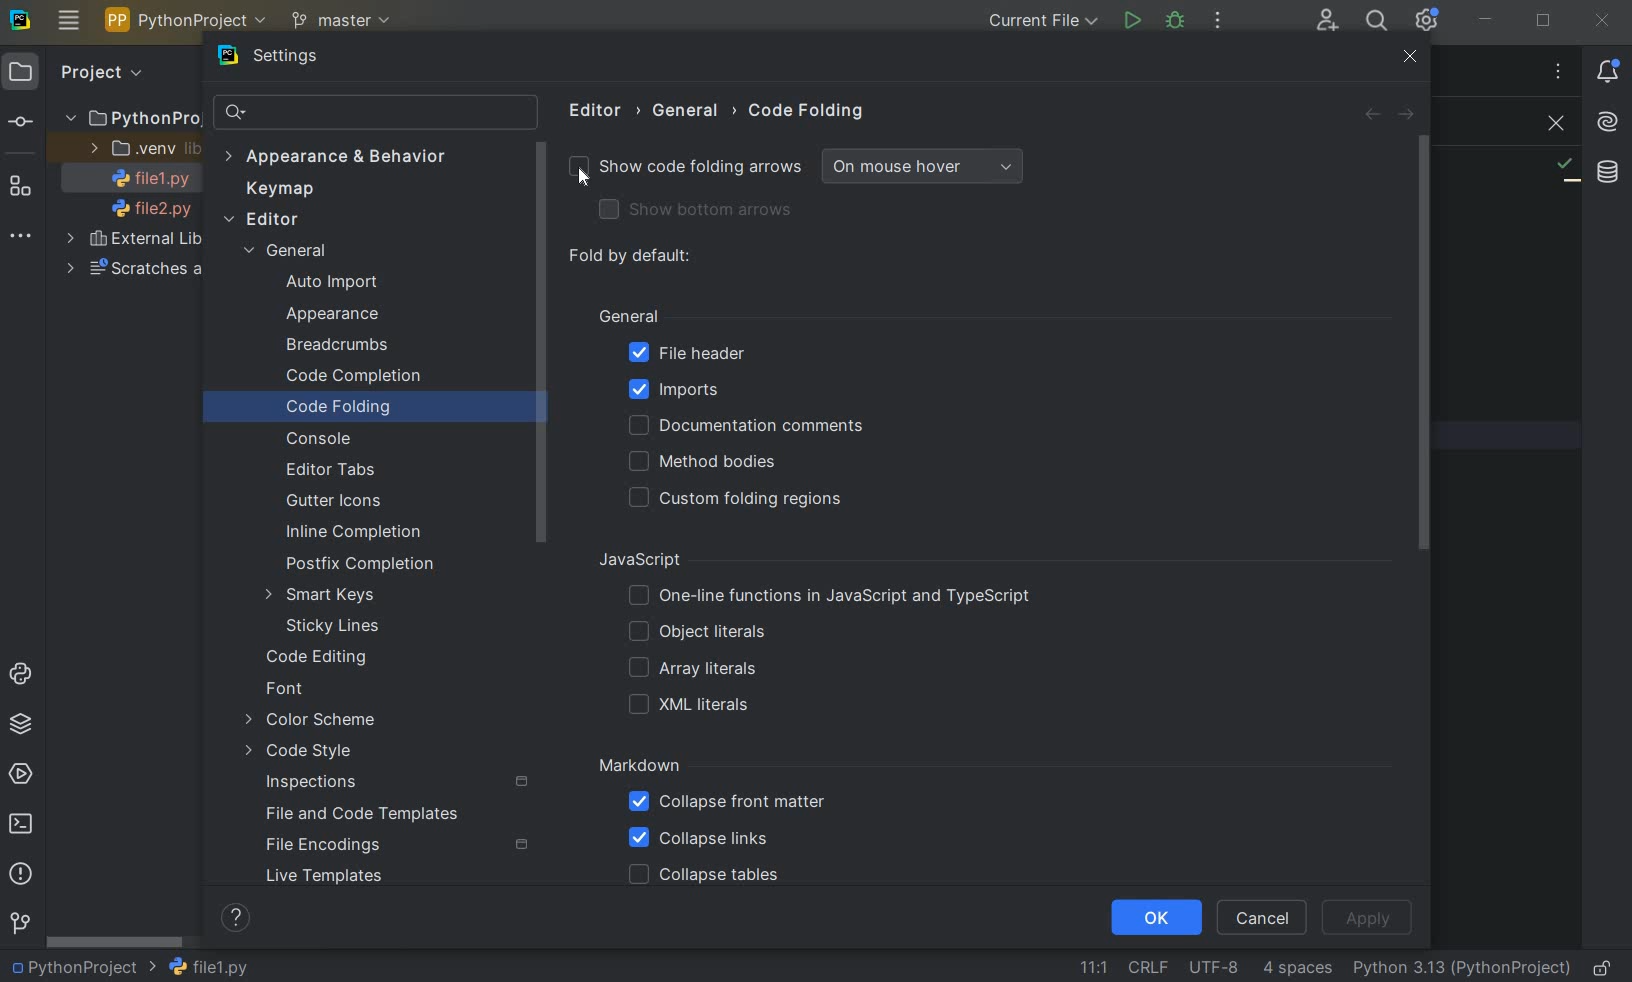  I want to click on RECENT FILES, TAB ACTIONS, AND MORE, so click(1557, 71).